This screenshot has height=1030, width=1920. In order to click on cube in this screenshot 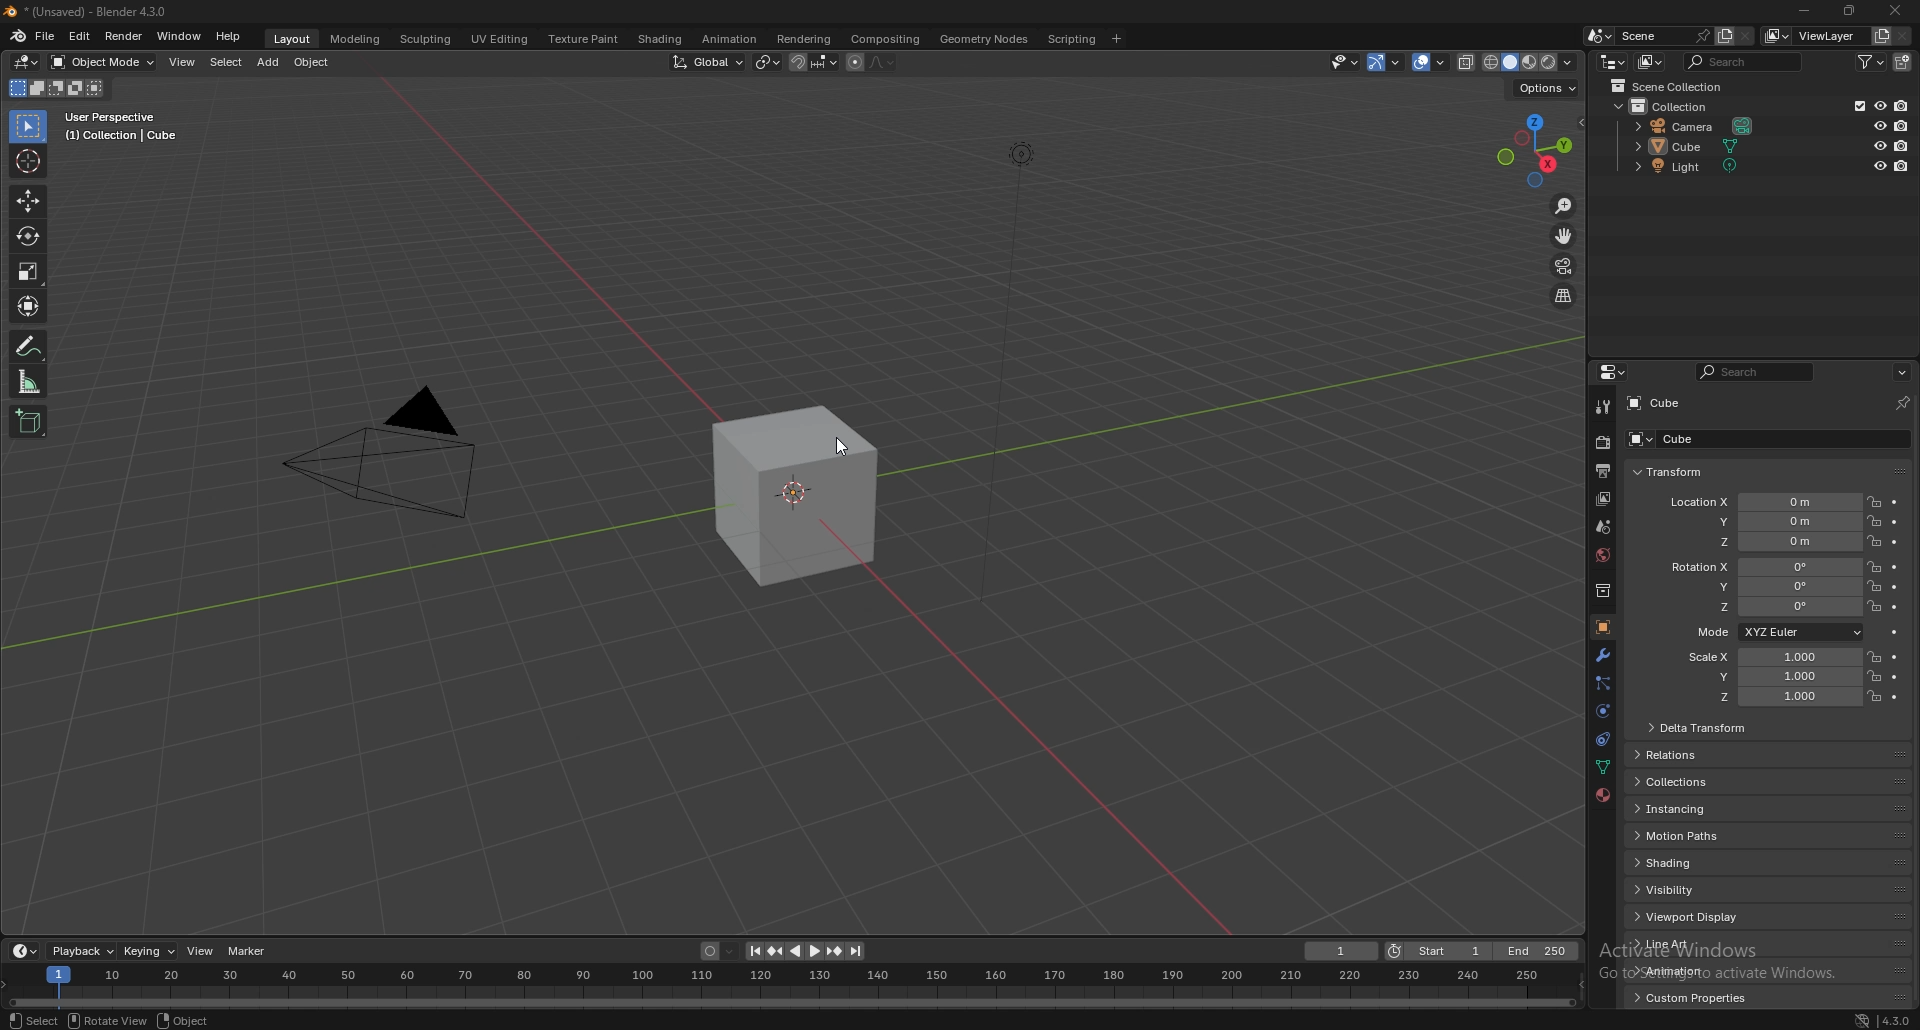, I will do `click(1655, 403)`.